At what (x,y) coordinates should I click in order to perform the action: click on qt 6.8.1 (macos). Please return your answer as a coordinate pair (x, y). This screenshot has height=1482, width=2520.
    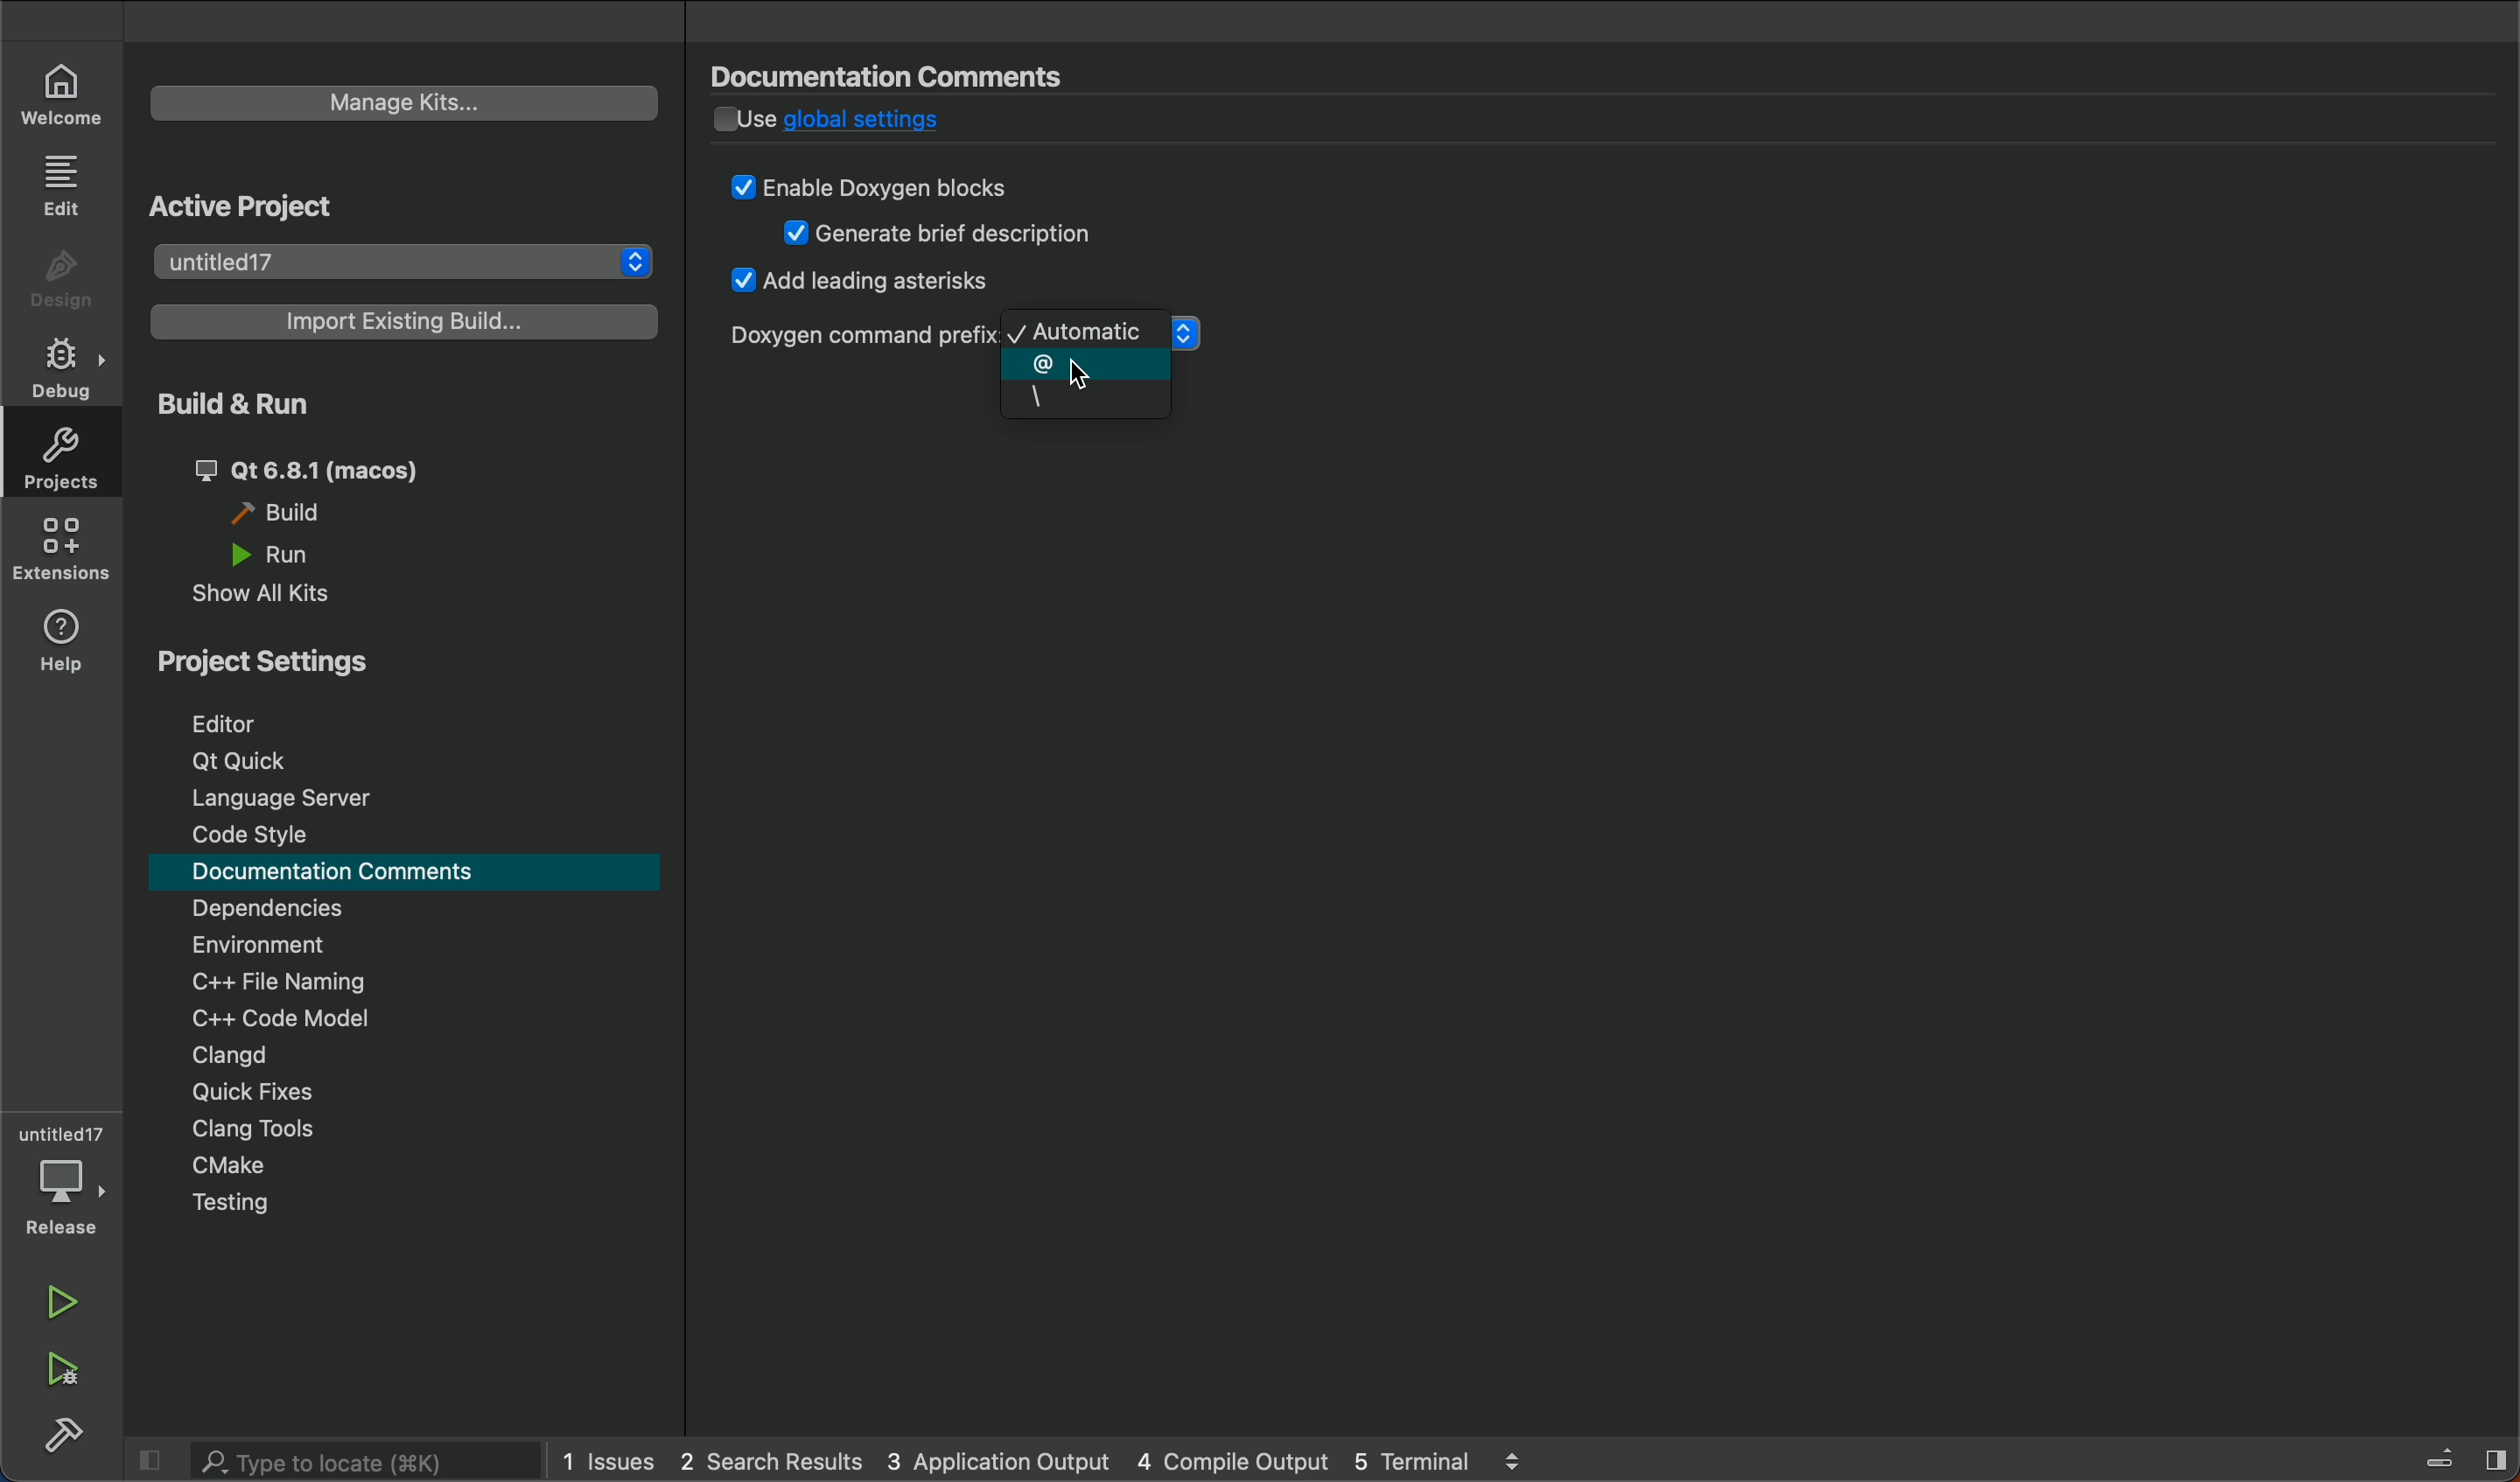
    Looking at the image, I should click on (324, 467).